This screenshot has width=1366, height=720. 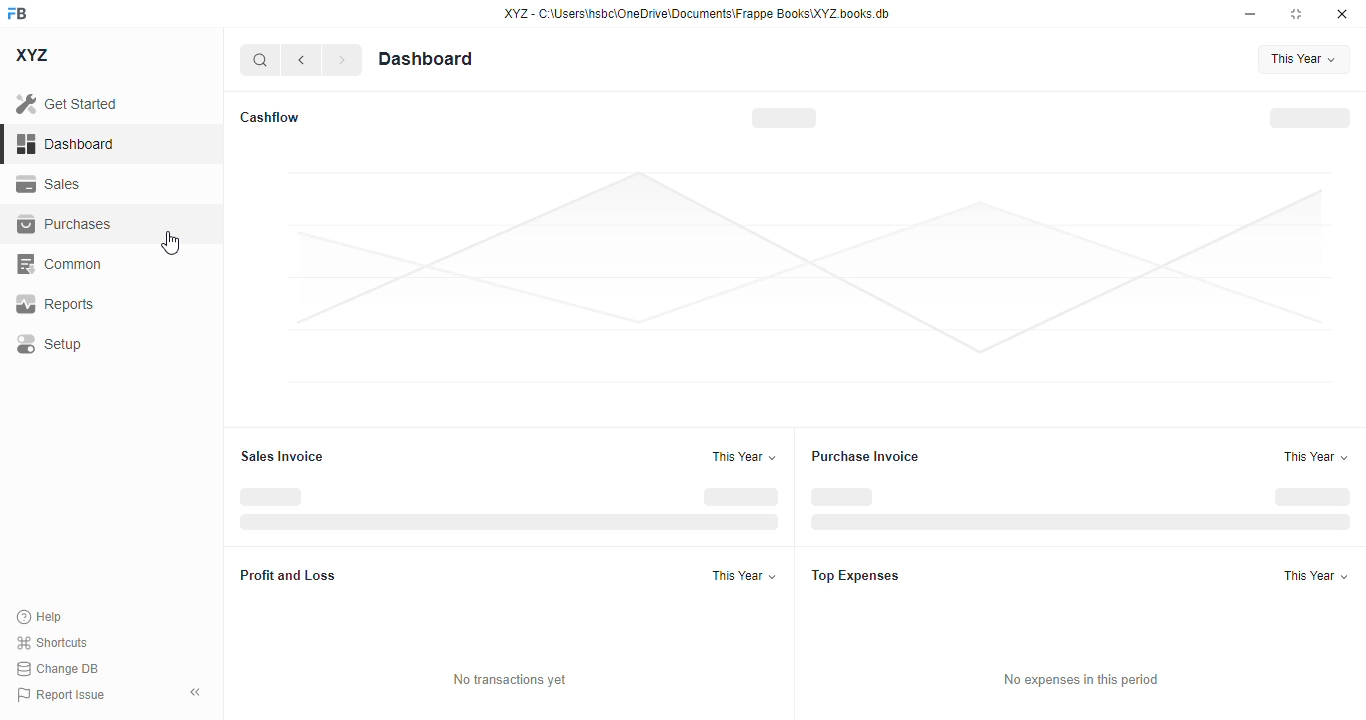 What do you see at coordinates (55, 303) in the screenshot?
I see `reports` at bounding box center [55, 303].